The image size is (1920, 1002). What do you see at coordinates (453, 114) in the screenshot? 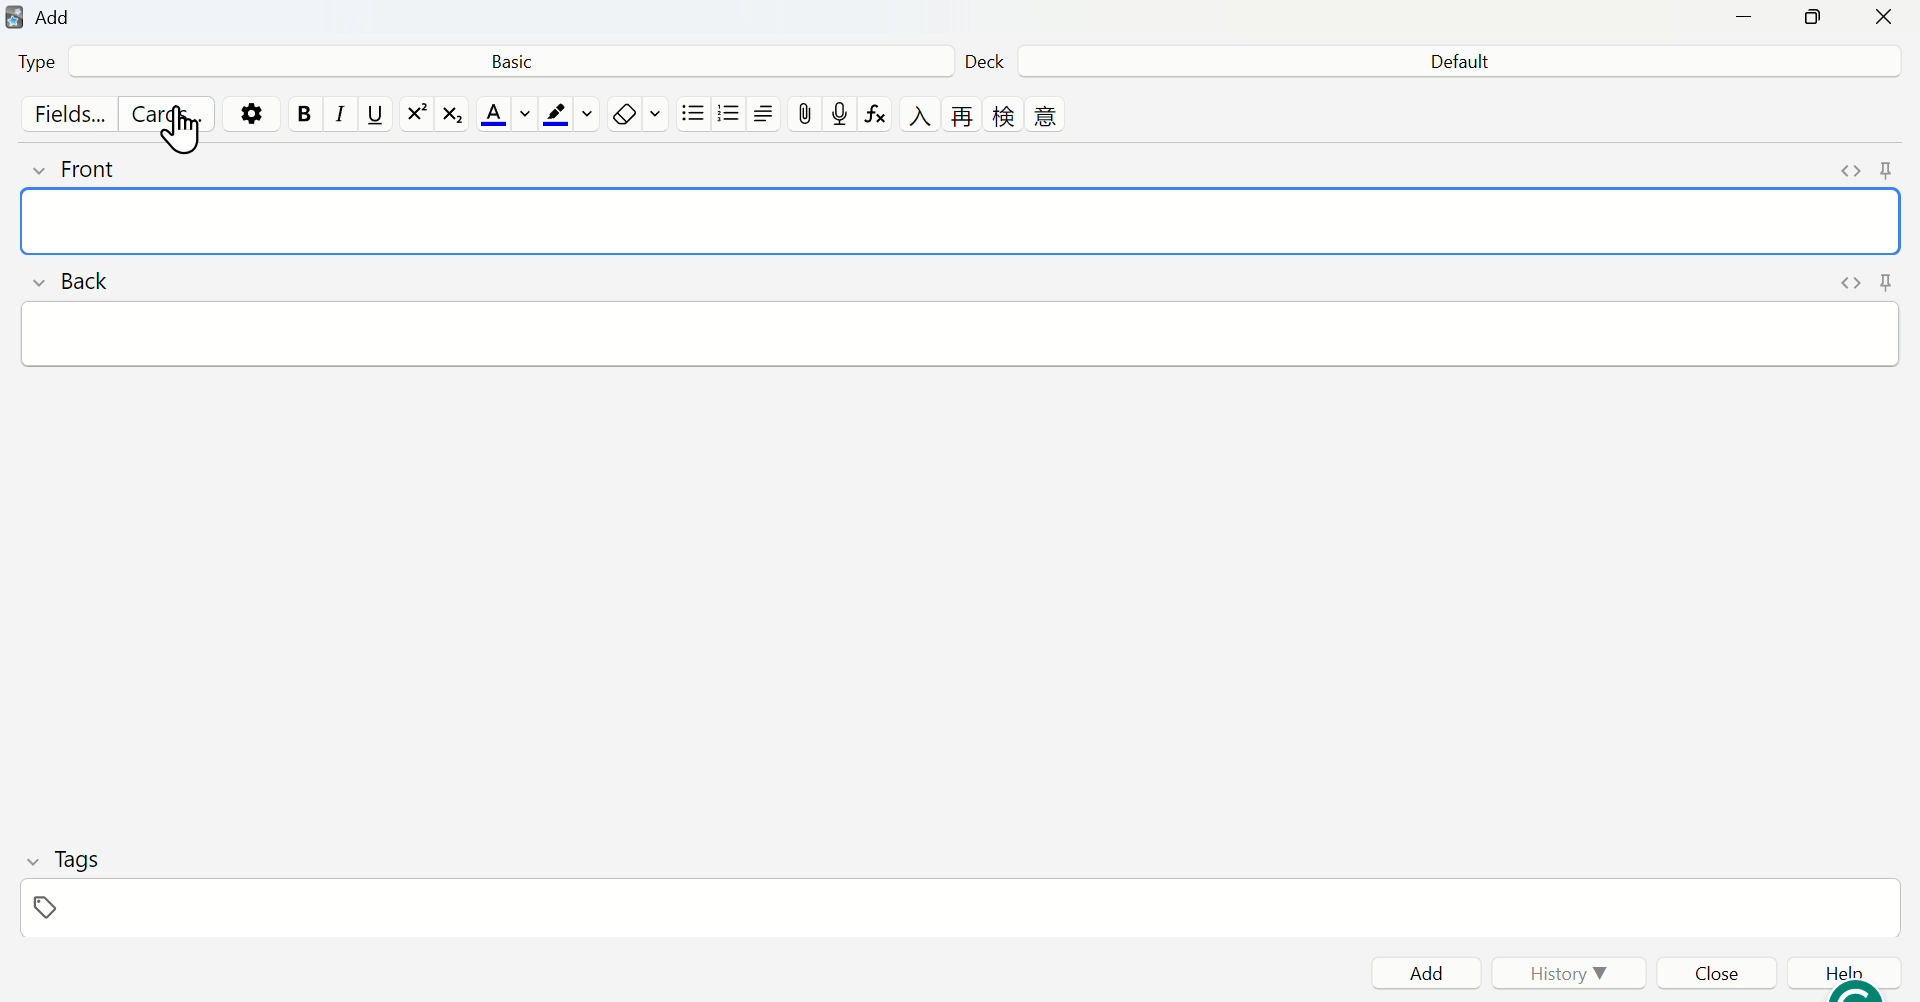
I see `Subscript` at bounding box center [453, 114].